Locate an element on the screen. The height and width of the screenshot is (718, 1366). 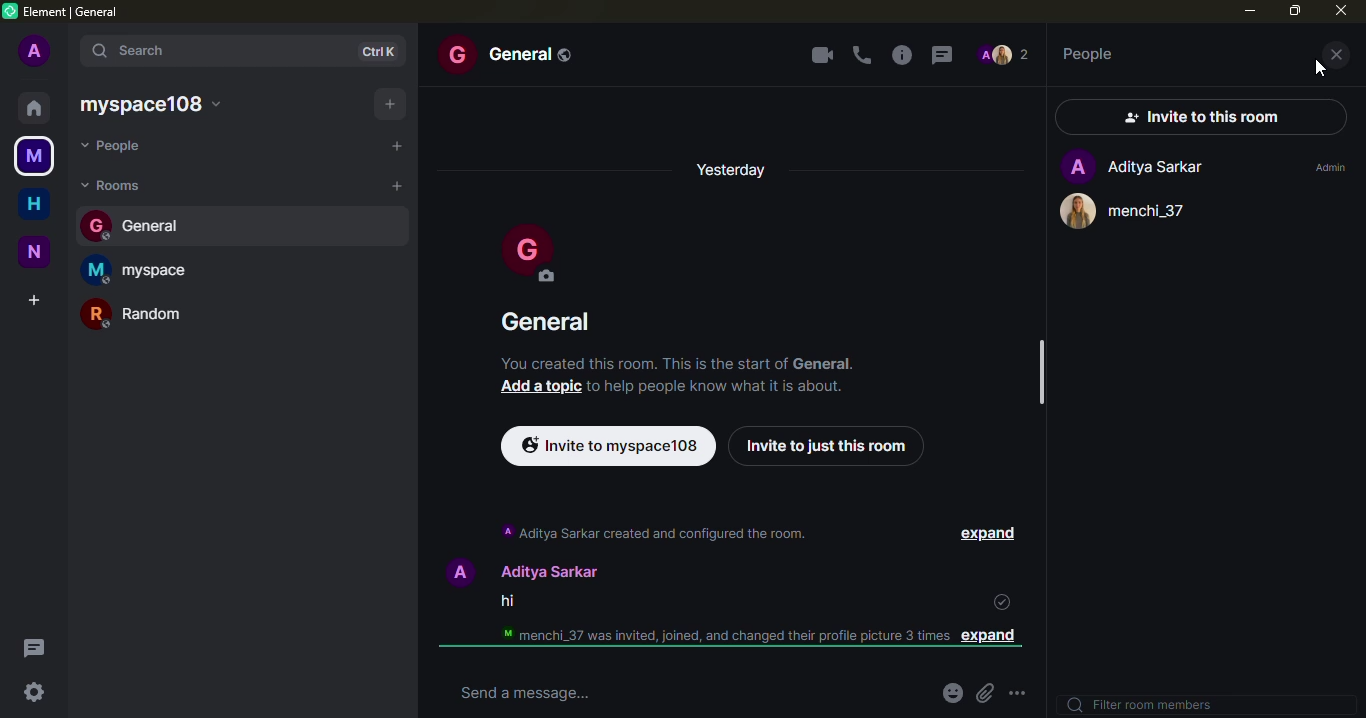
minimize is located at coordinates (1247, 10).